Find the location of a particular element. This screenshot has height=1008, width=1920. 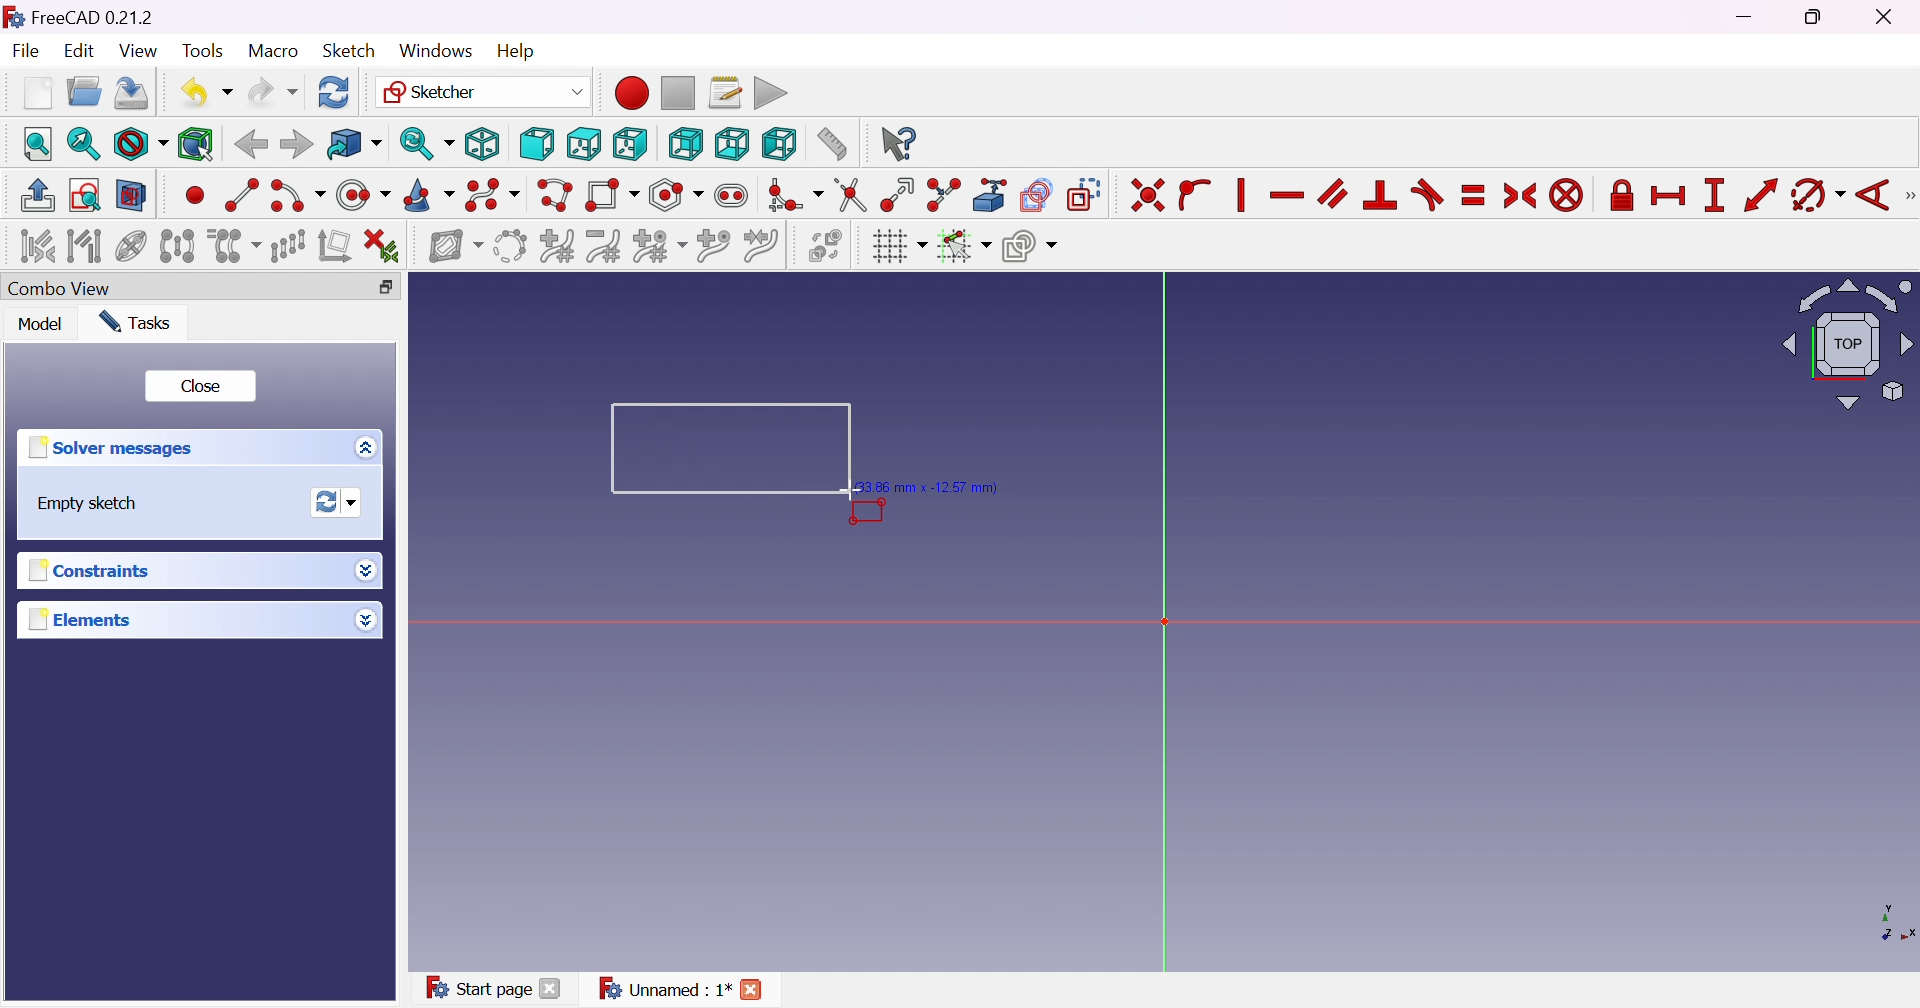

Sketch is located at coordinates (349, 50).